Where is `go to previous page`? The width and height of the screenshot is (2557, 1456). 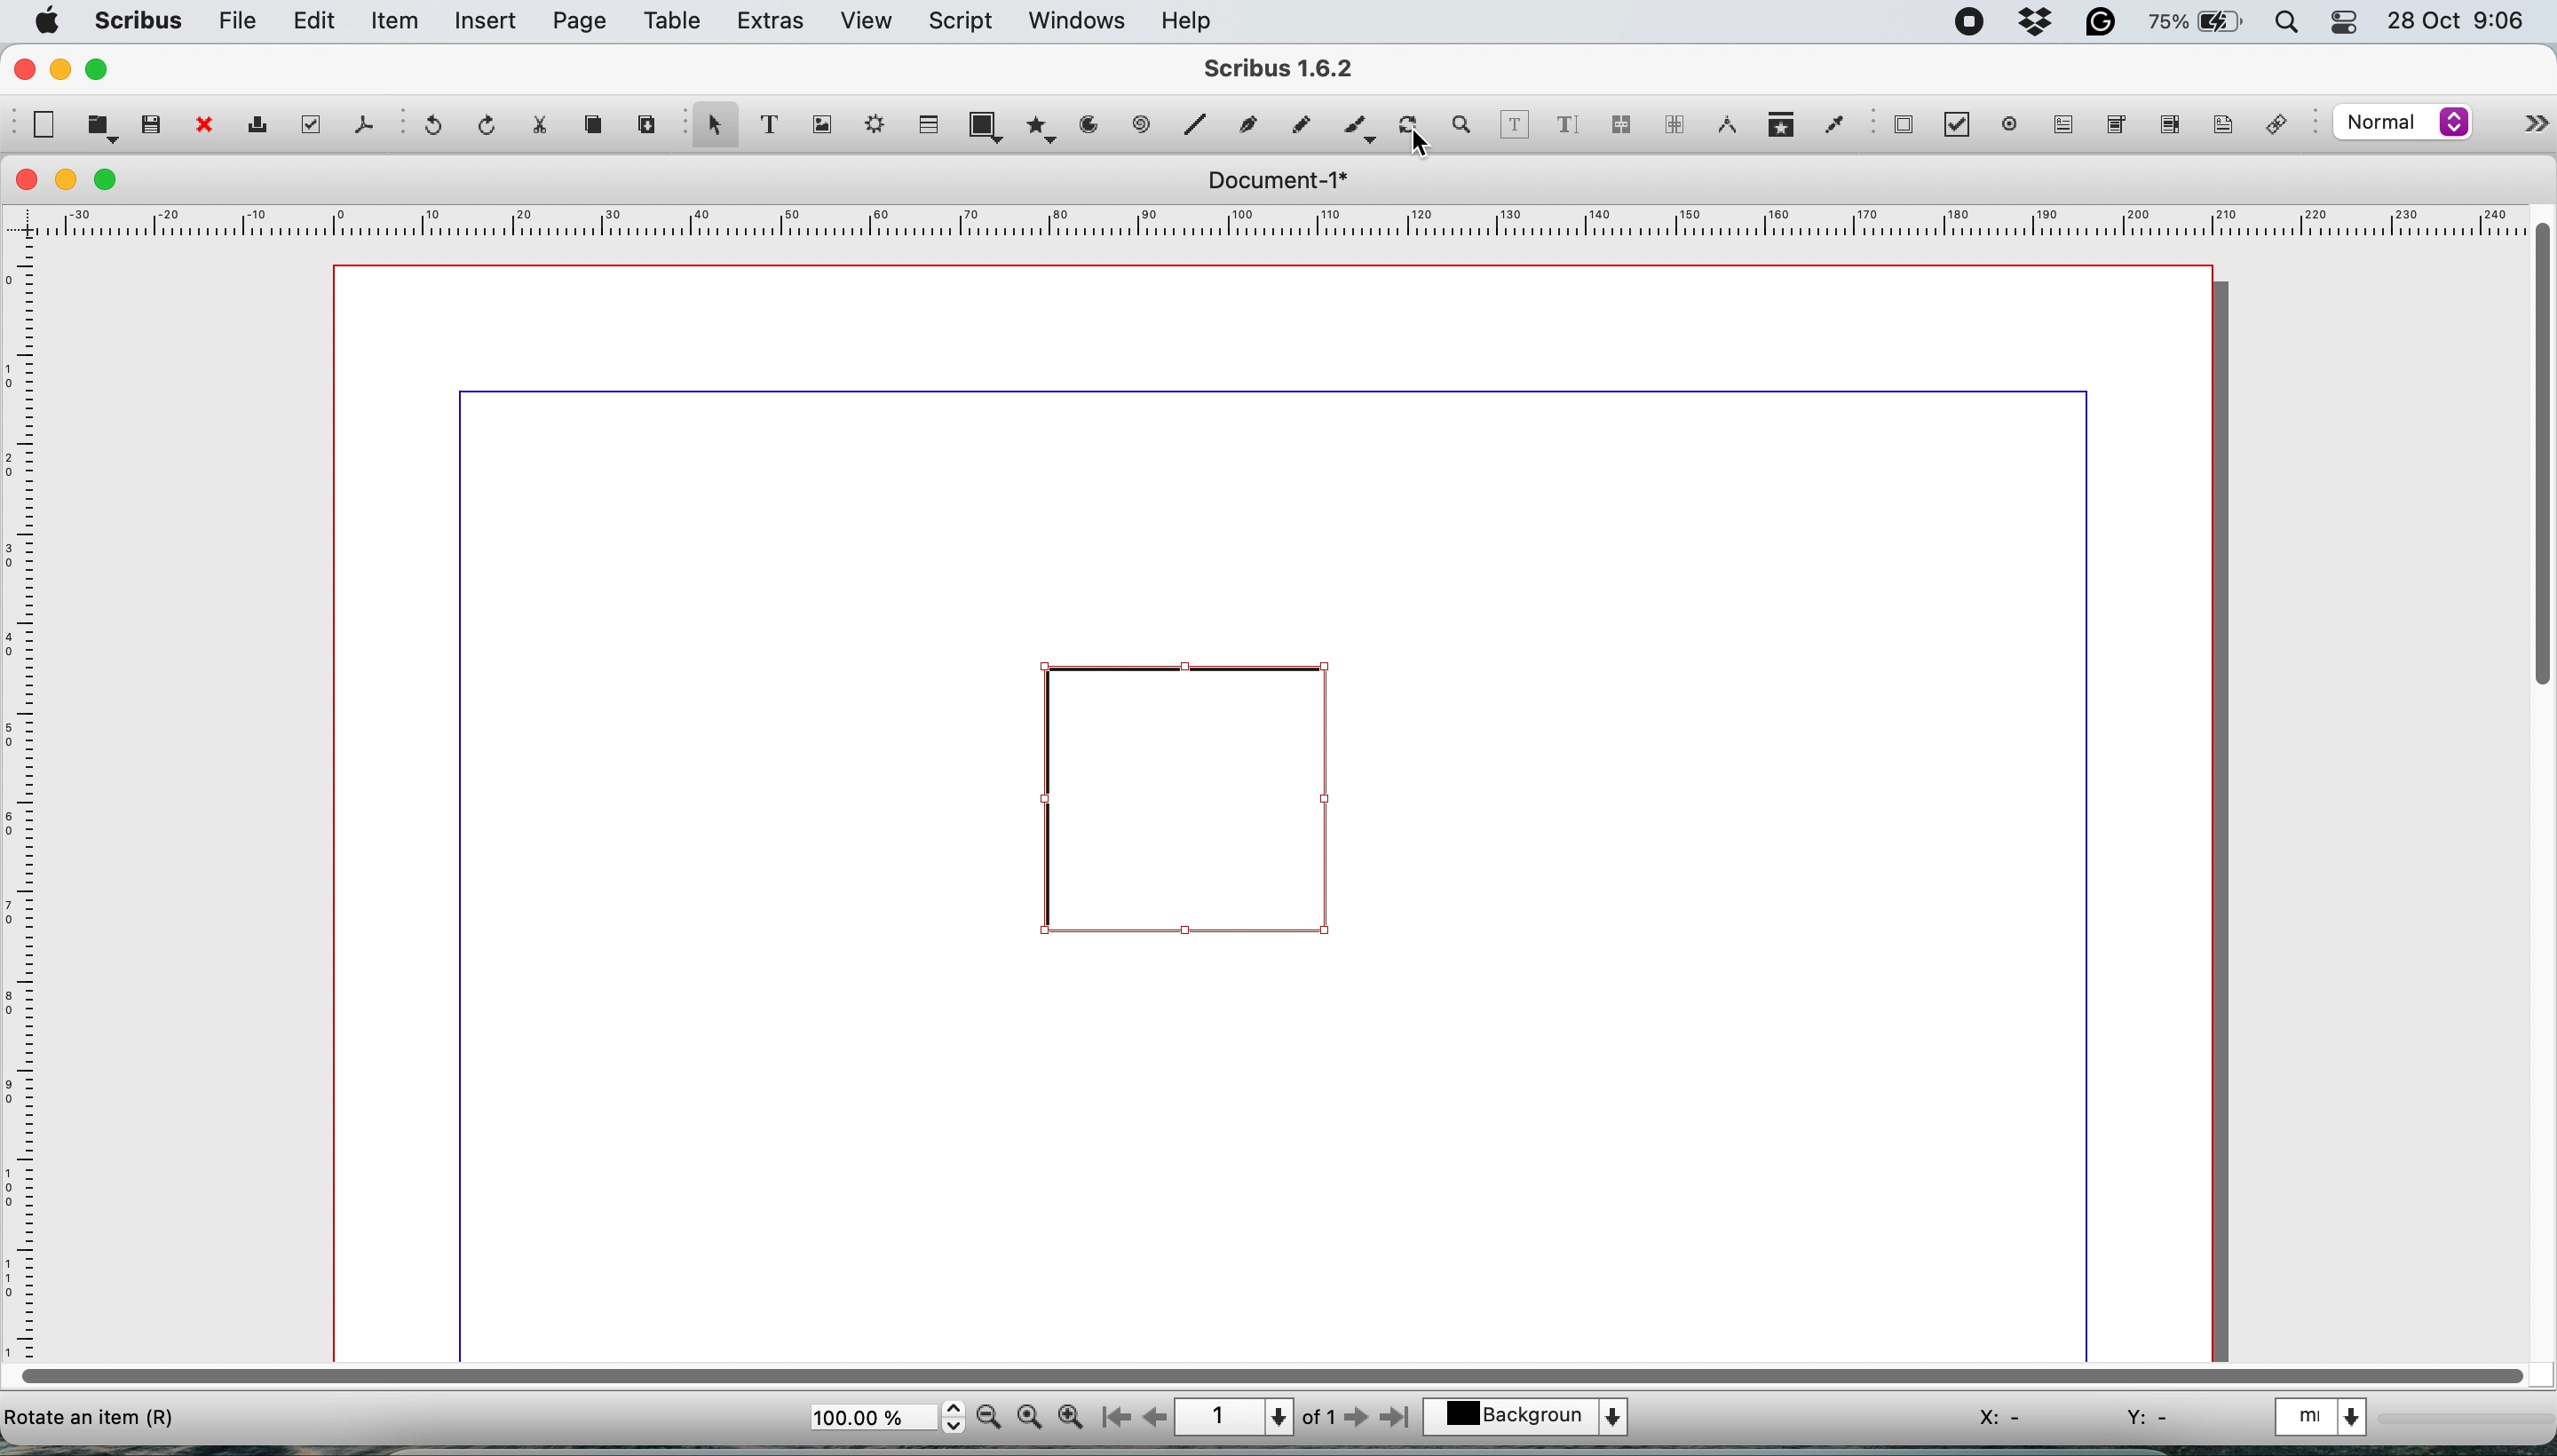 go to previous page is located at coordinates (1155, 1416).